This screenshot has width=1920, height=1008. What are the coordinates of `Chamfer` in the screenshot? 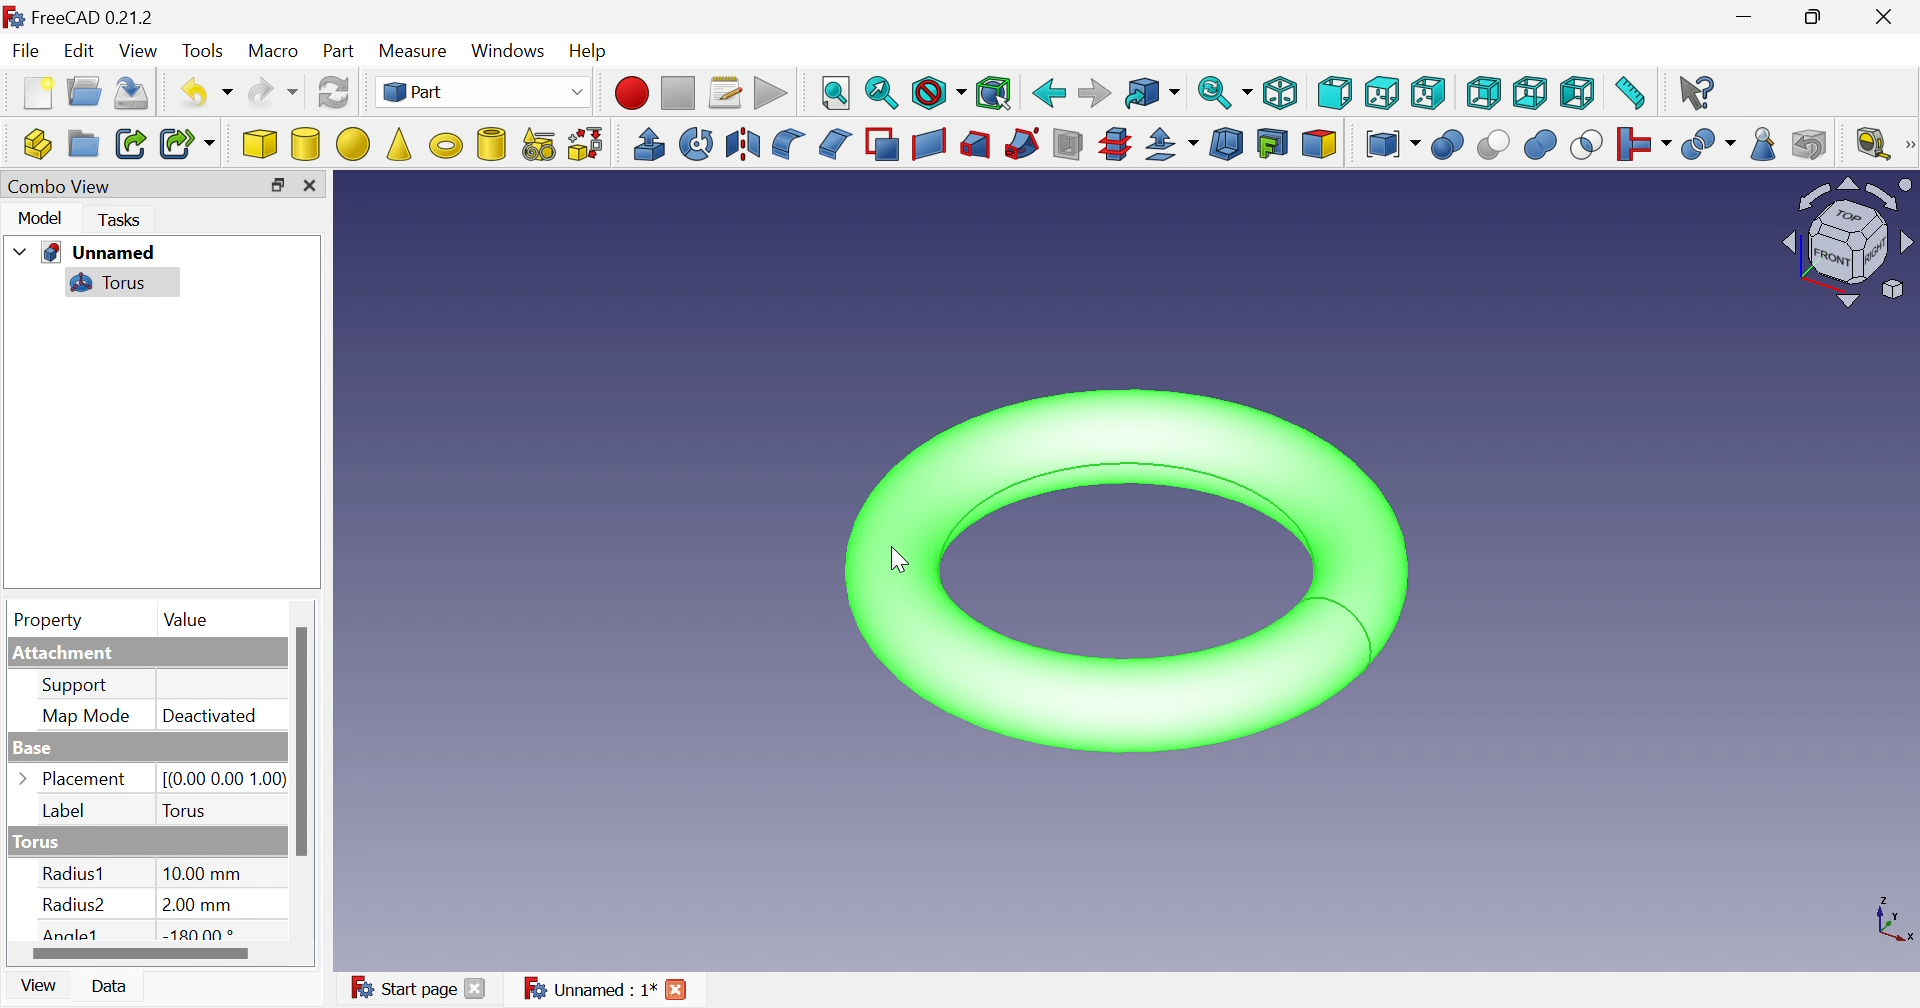 It's located at (832, 145).